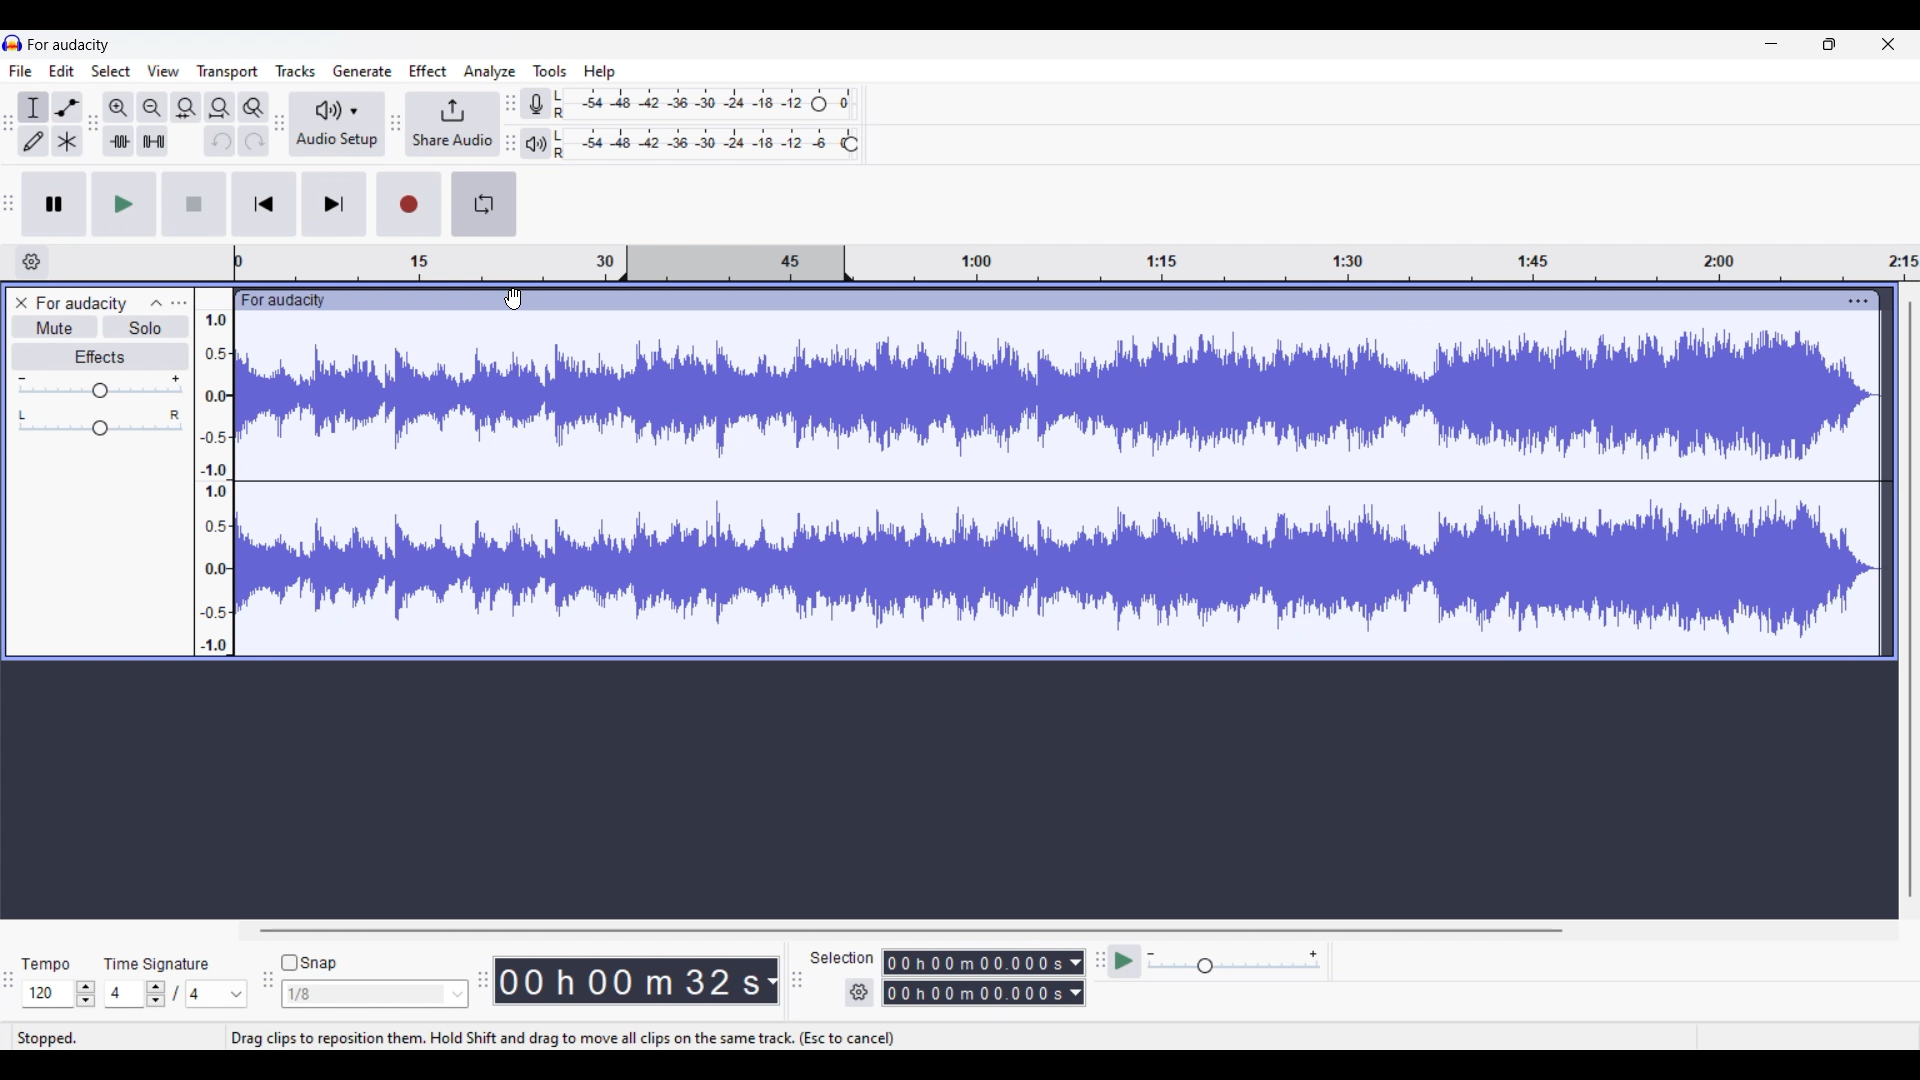 Image resolution: width=1920 pixels, height=1080 pixels. Describe the element at coordinates (819, 104) in the screenshot. I see `Header to change recording level` at that location.